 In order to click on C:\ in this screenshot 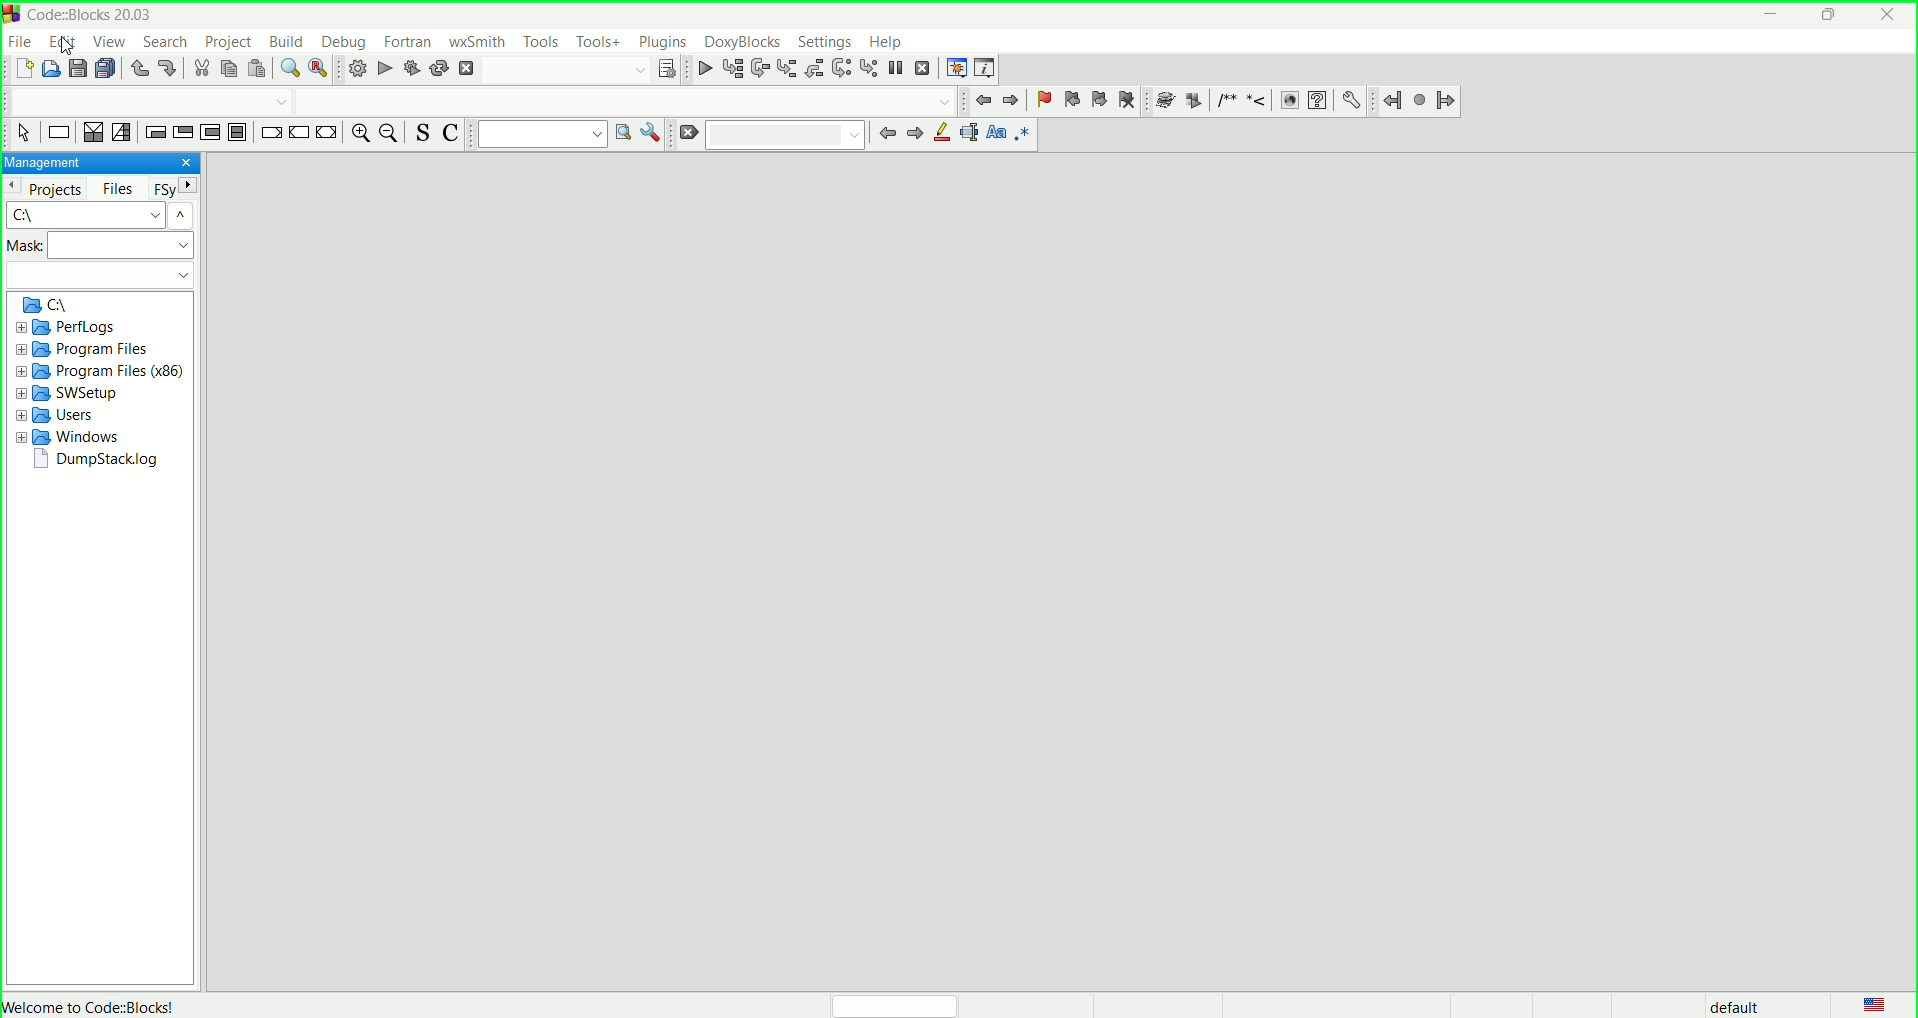, I will do `click(103, 216)`.